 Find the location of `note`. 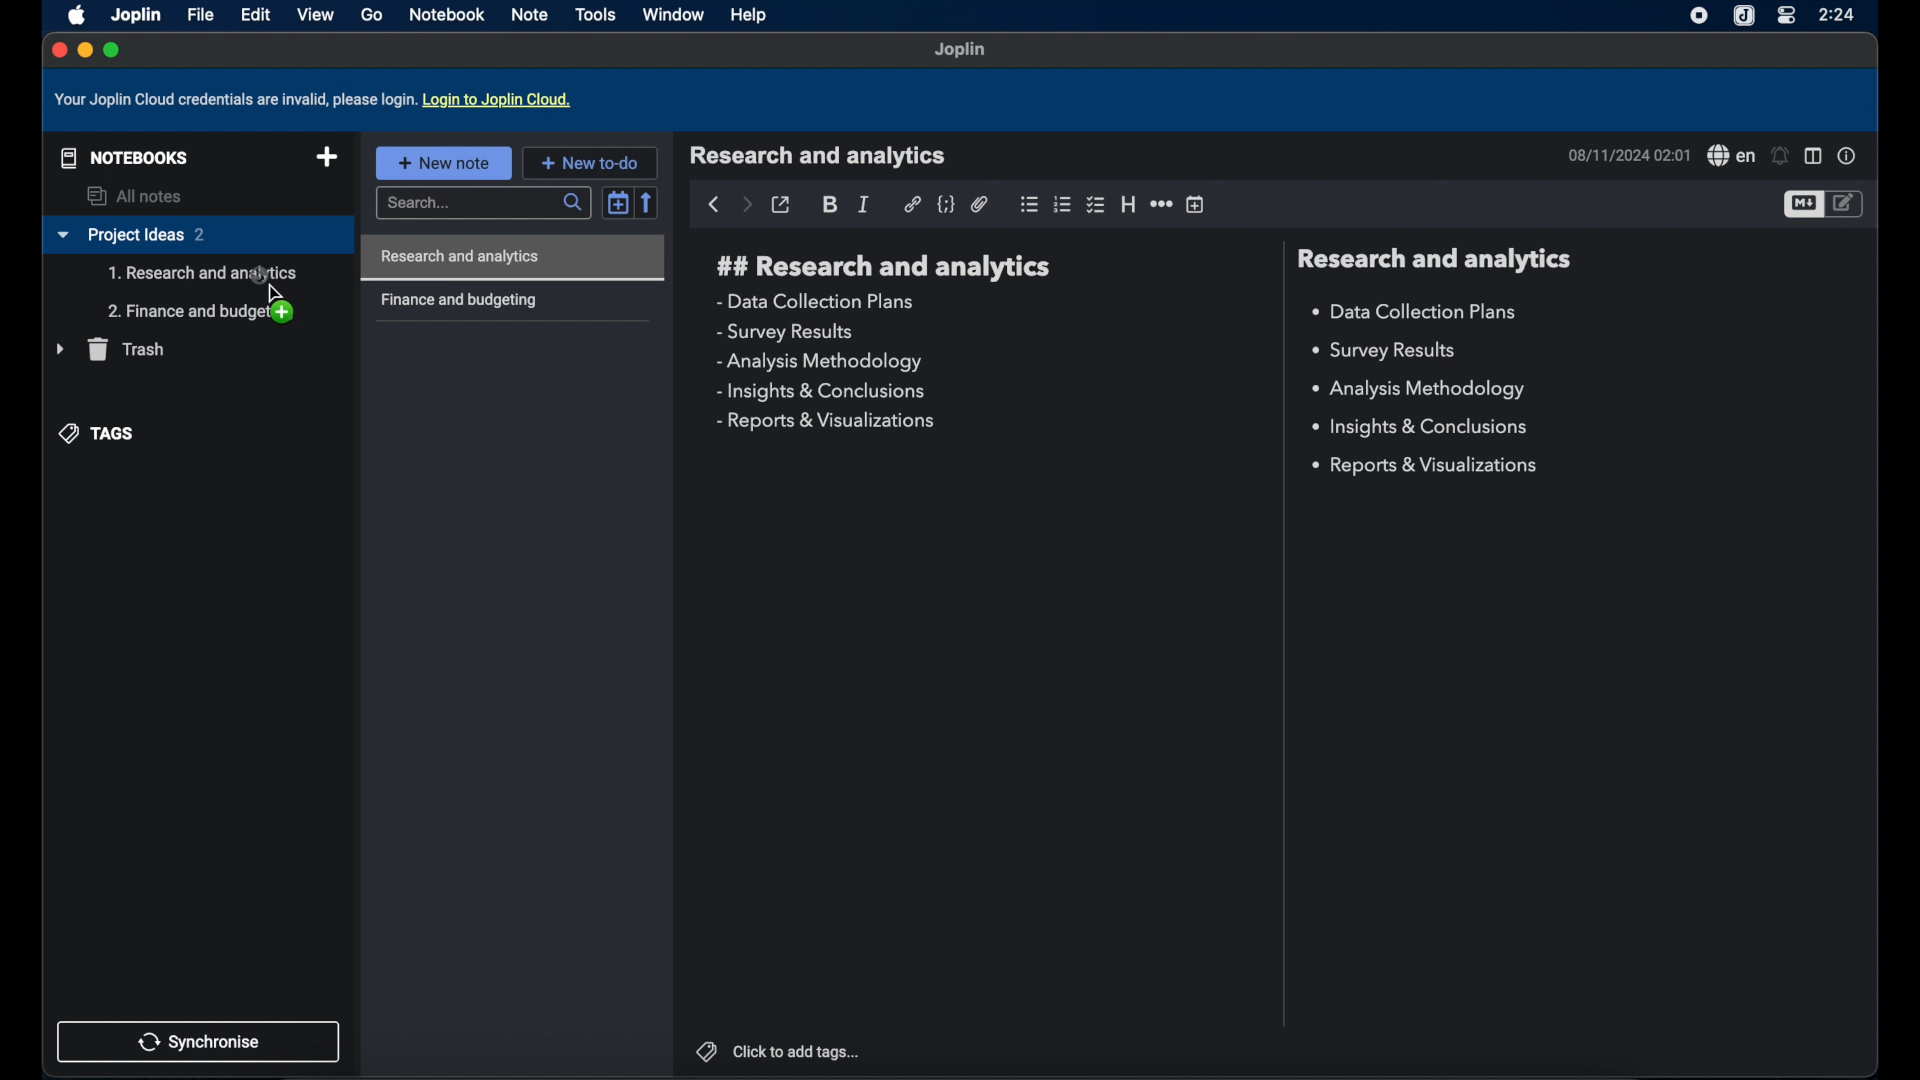

note is located at coordinates (531, 14).